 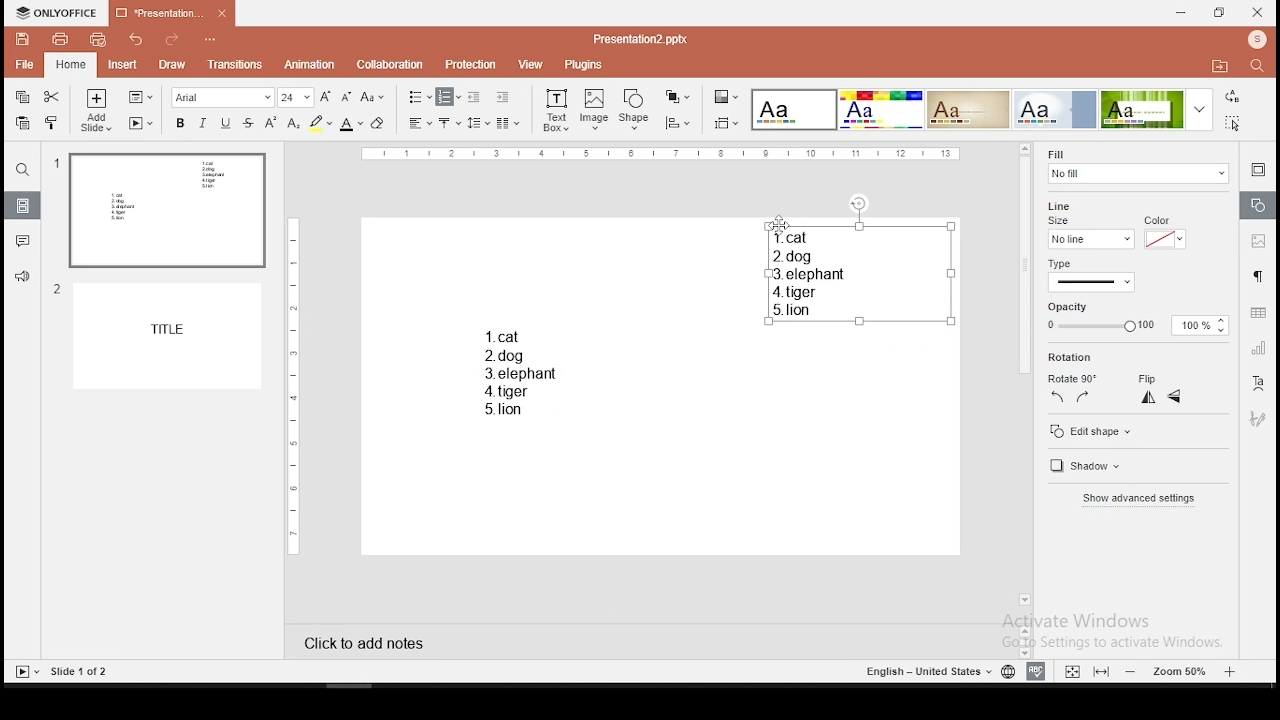 I want to click on fit to slide, so click(x=1072, y=669).